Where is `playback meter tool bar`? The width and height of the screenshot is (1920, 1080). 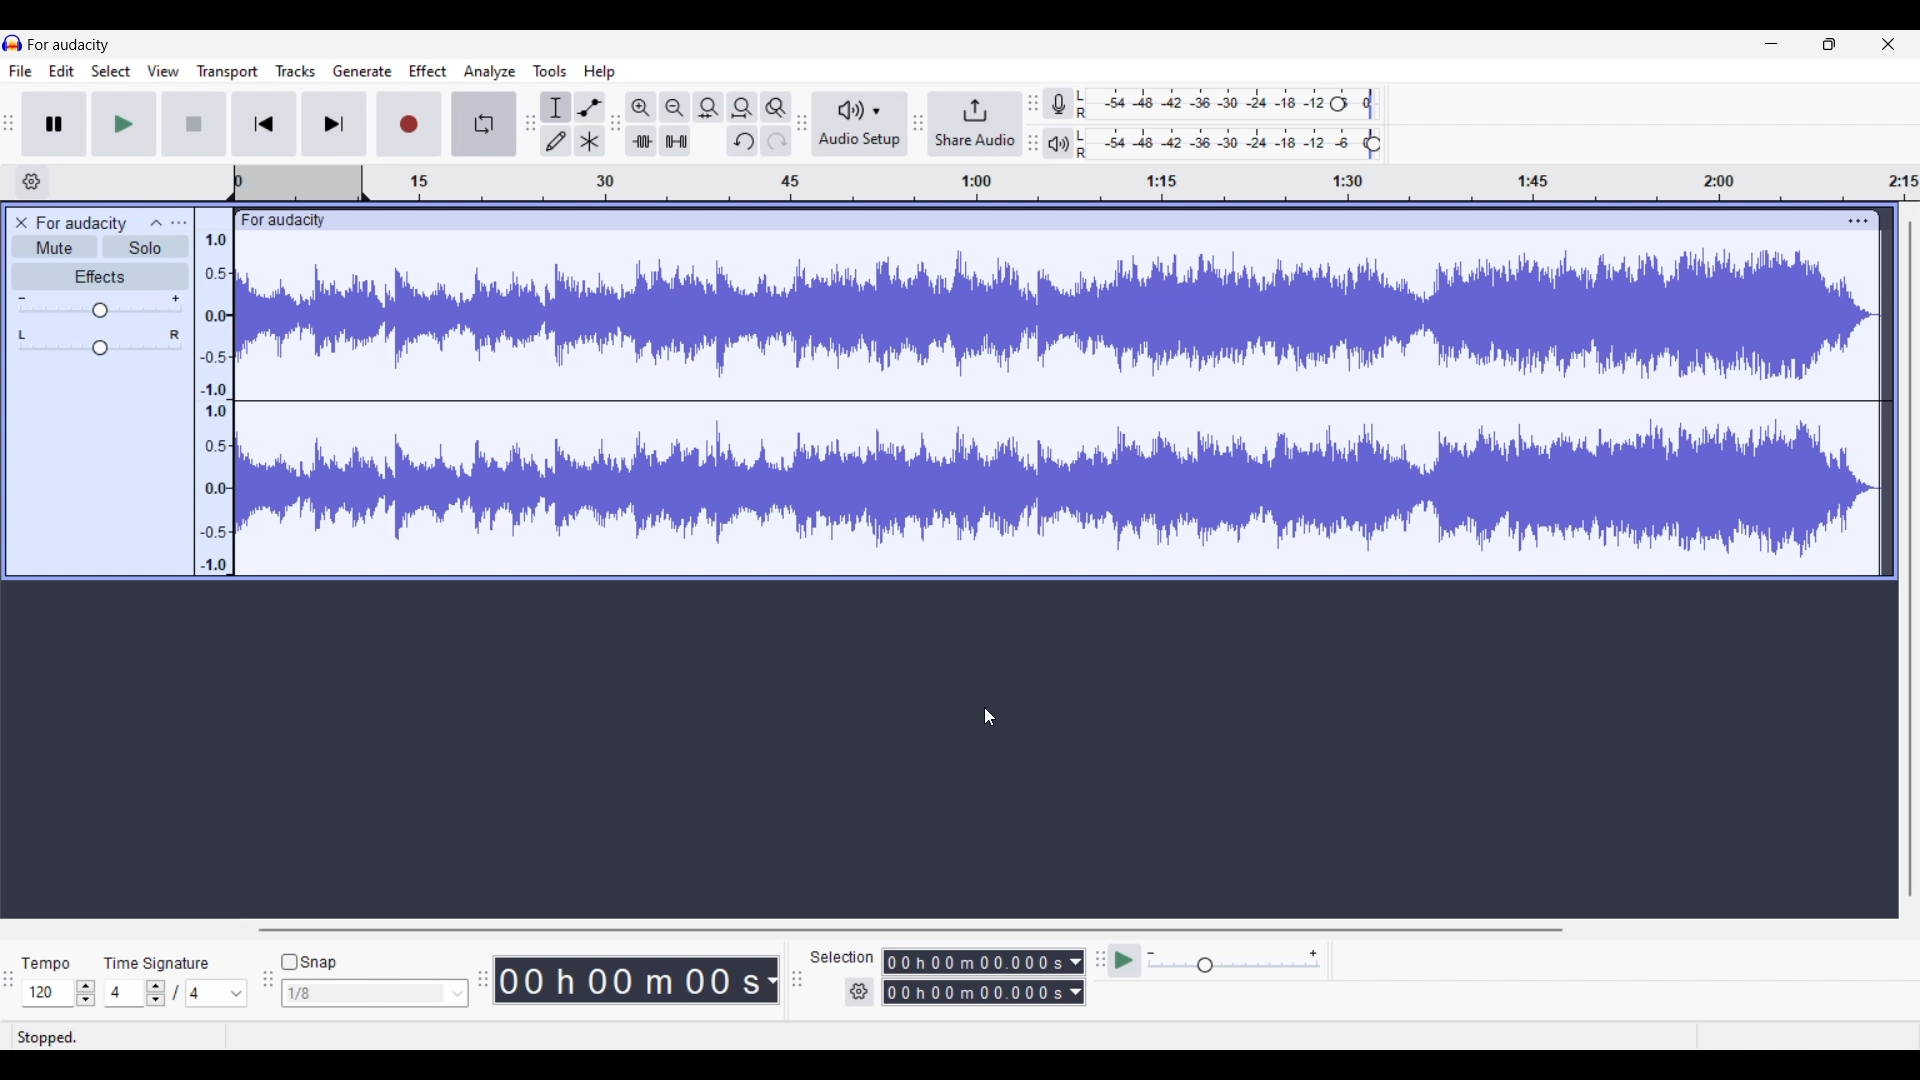
playback meter tool bar is located at coordinates (1034, 145).